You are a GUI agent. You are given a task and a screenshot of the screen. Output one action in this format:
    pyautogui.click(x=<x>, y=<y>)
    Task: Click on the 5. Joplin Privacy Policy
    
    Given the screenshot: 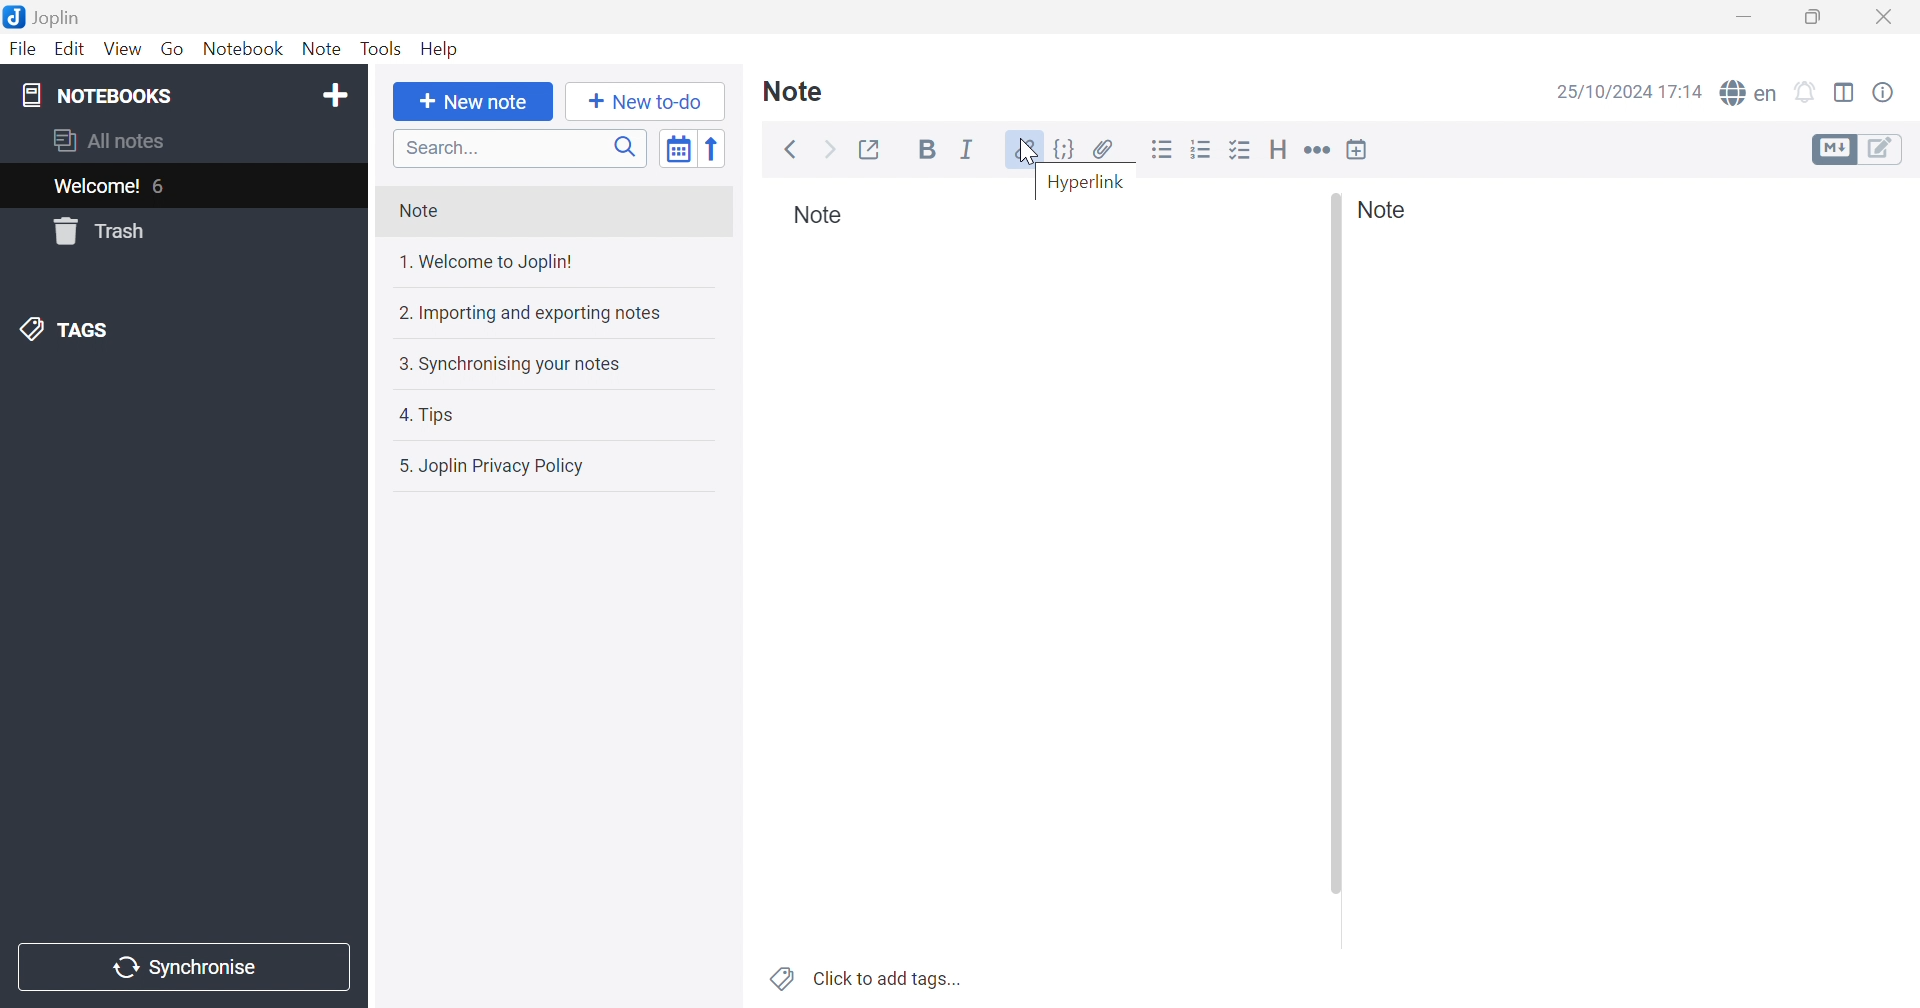 What is the action you would take?
    pyautogui.click(x=548, y=467)
    